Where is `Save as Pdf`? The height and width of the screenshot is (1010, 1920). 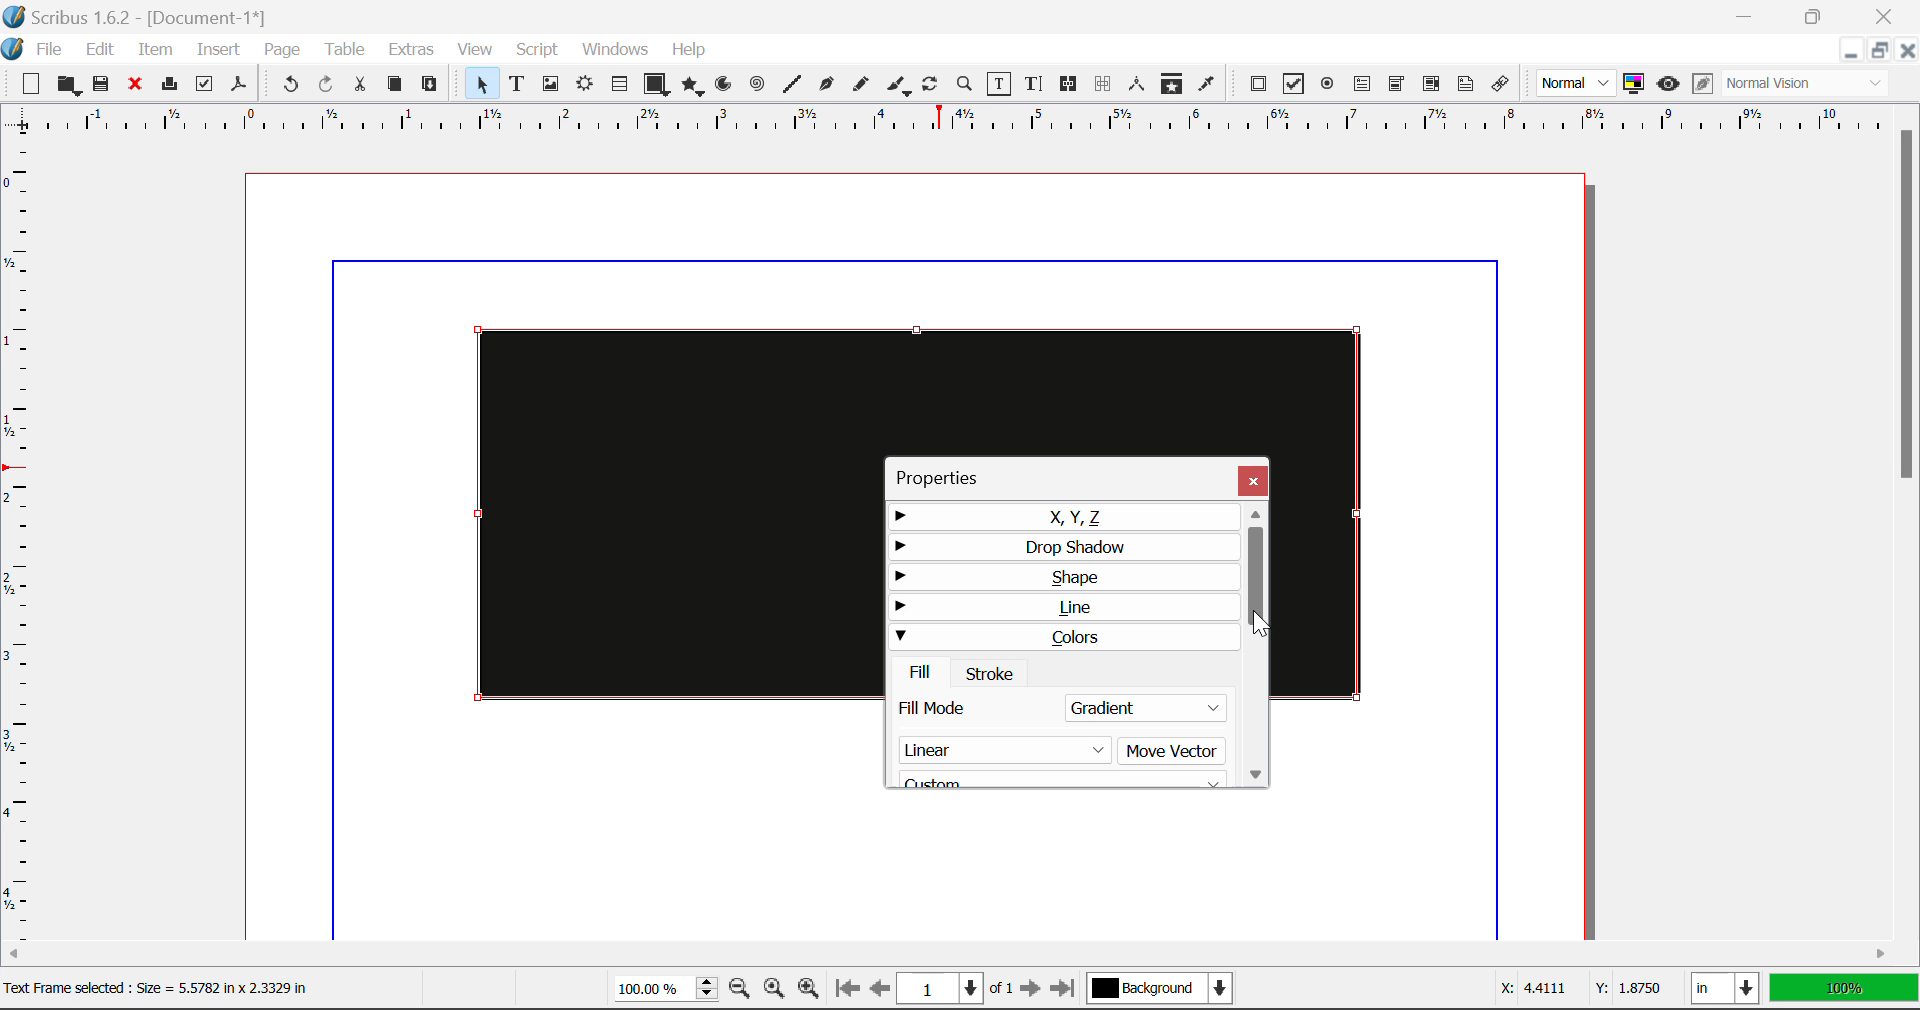
Save as Pdf is located at coordinates (239, 87).